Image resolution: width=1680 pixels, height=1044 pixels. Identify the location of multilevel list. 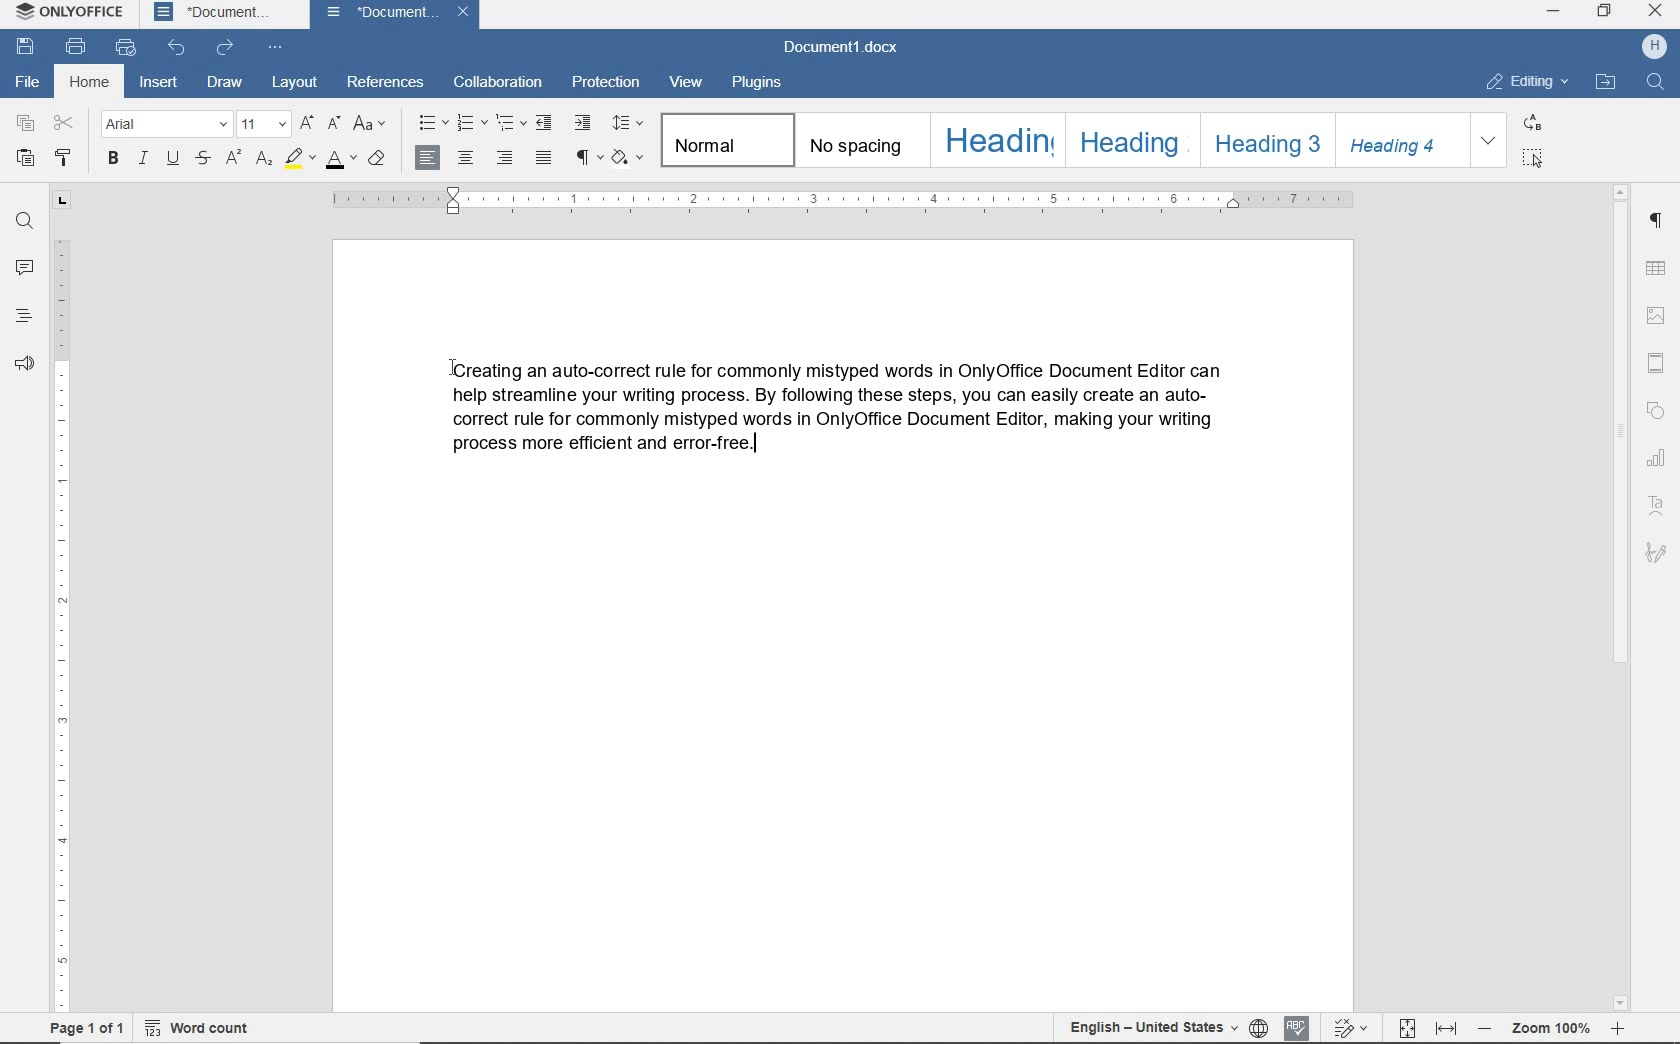
(512, 124).